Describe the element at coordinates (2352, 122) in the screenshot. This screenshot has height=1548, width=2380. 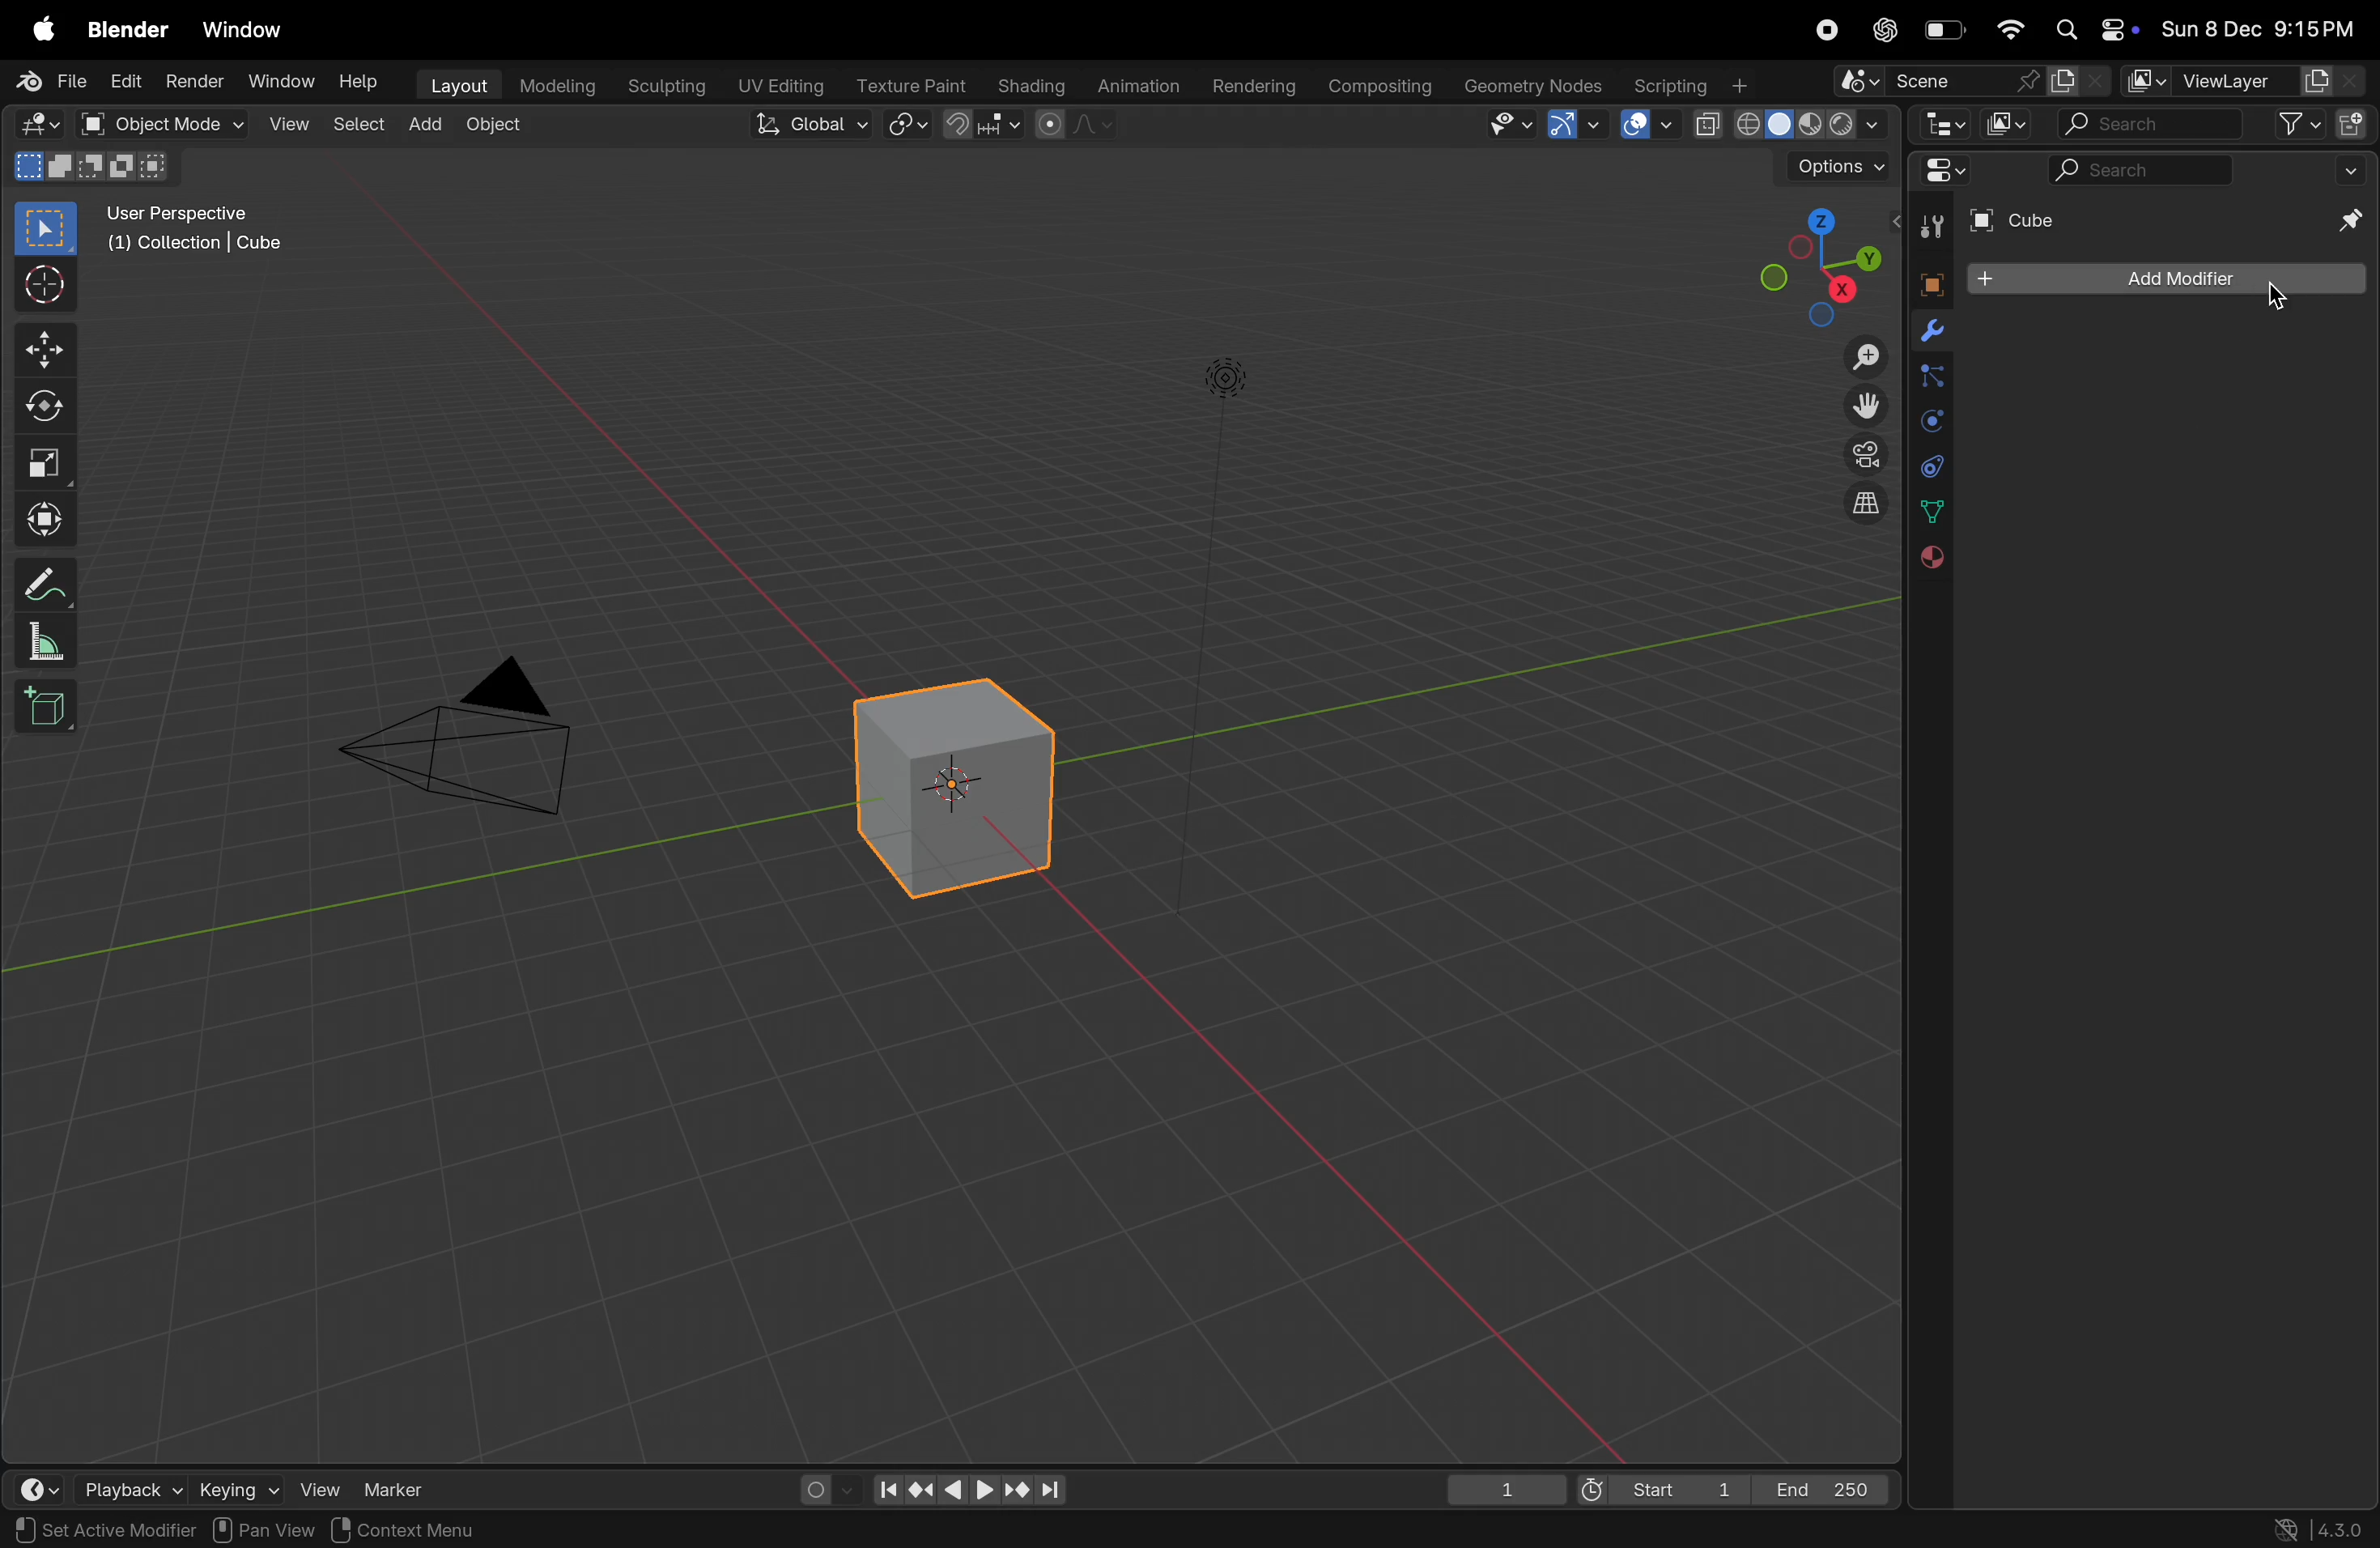
I see `new collection` at that location.